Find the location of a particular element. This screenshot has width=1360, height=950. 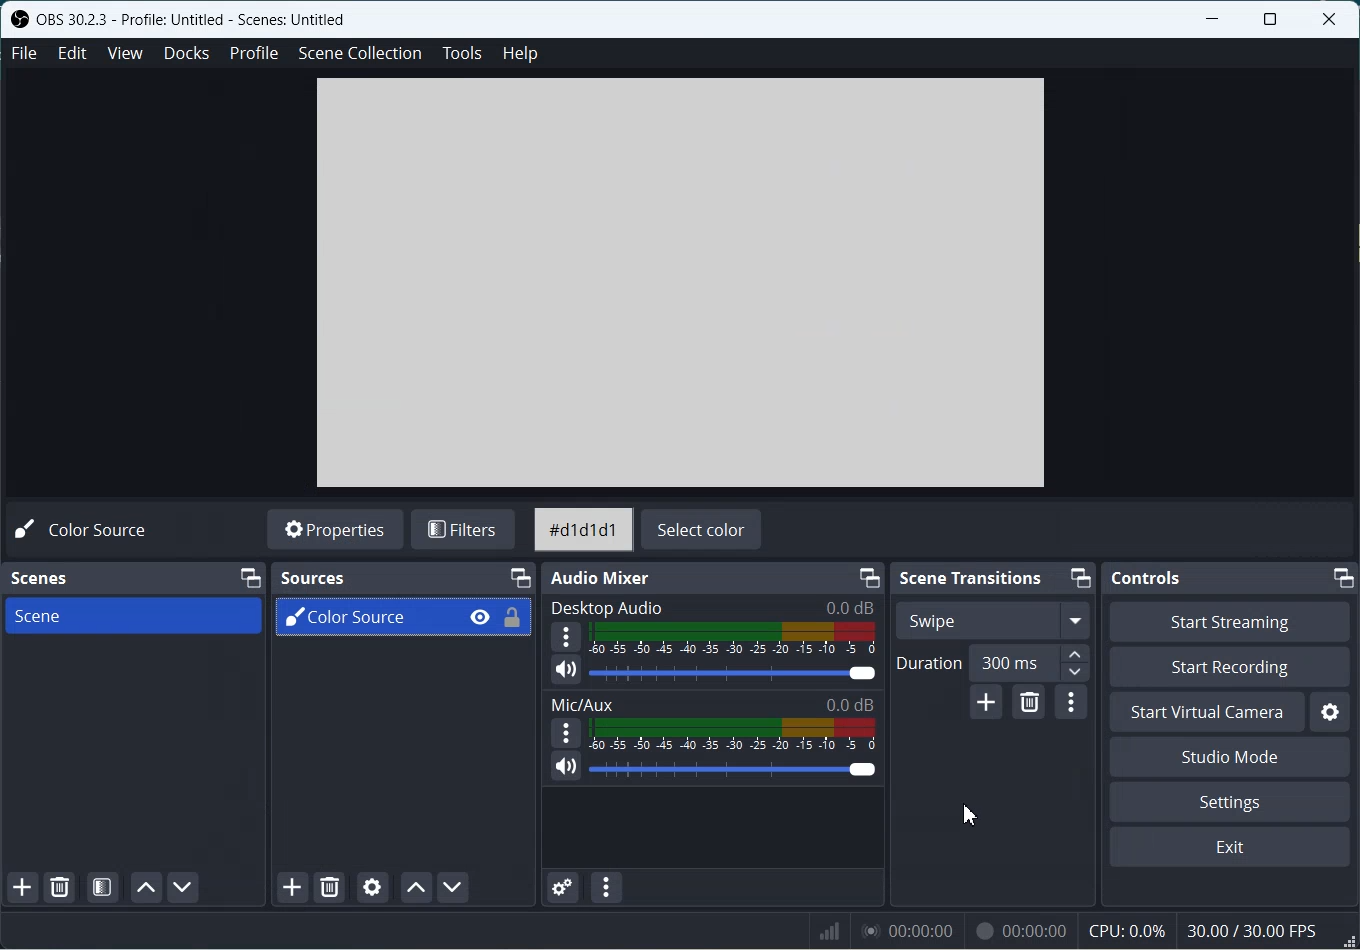

Audio Mixer is located at coordinates (600, 577).